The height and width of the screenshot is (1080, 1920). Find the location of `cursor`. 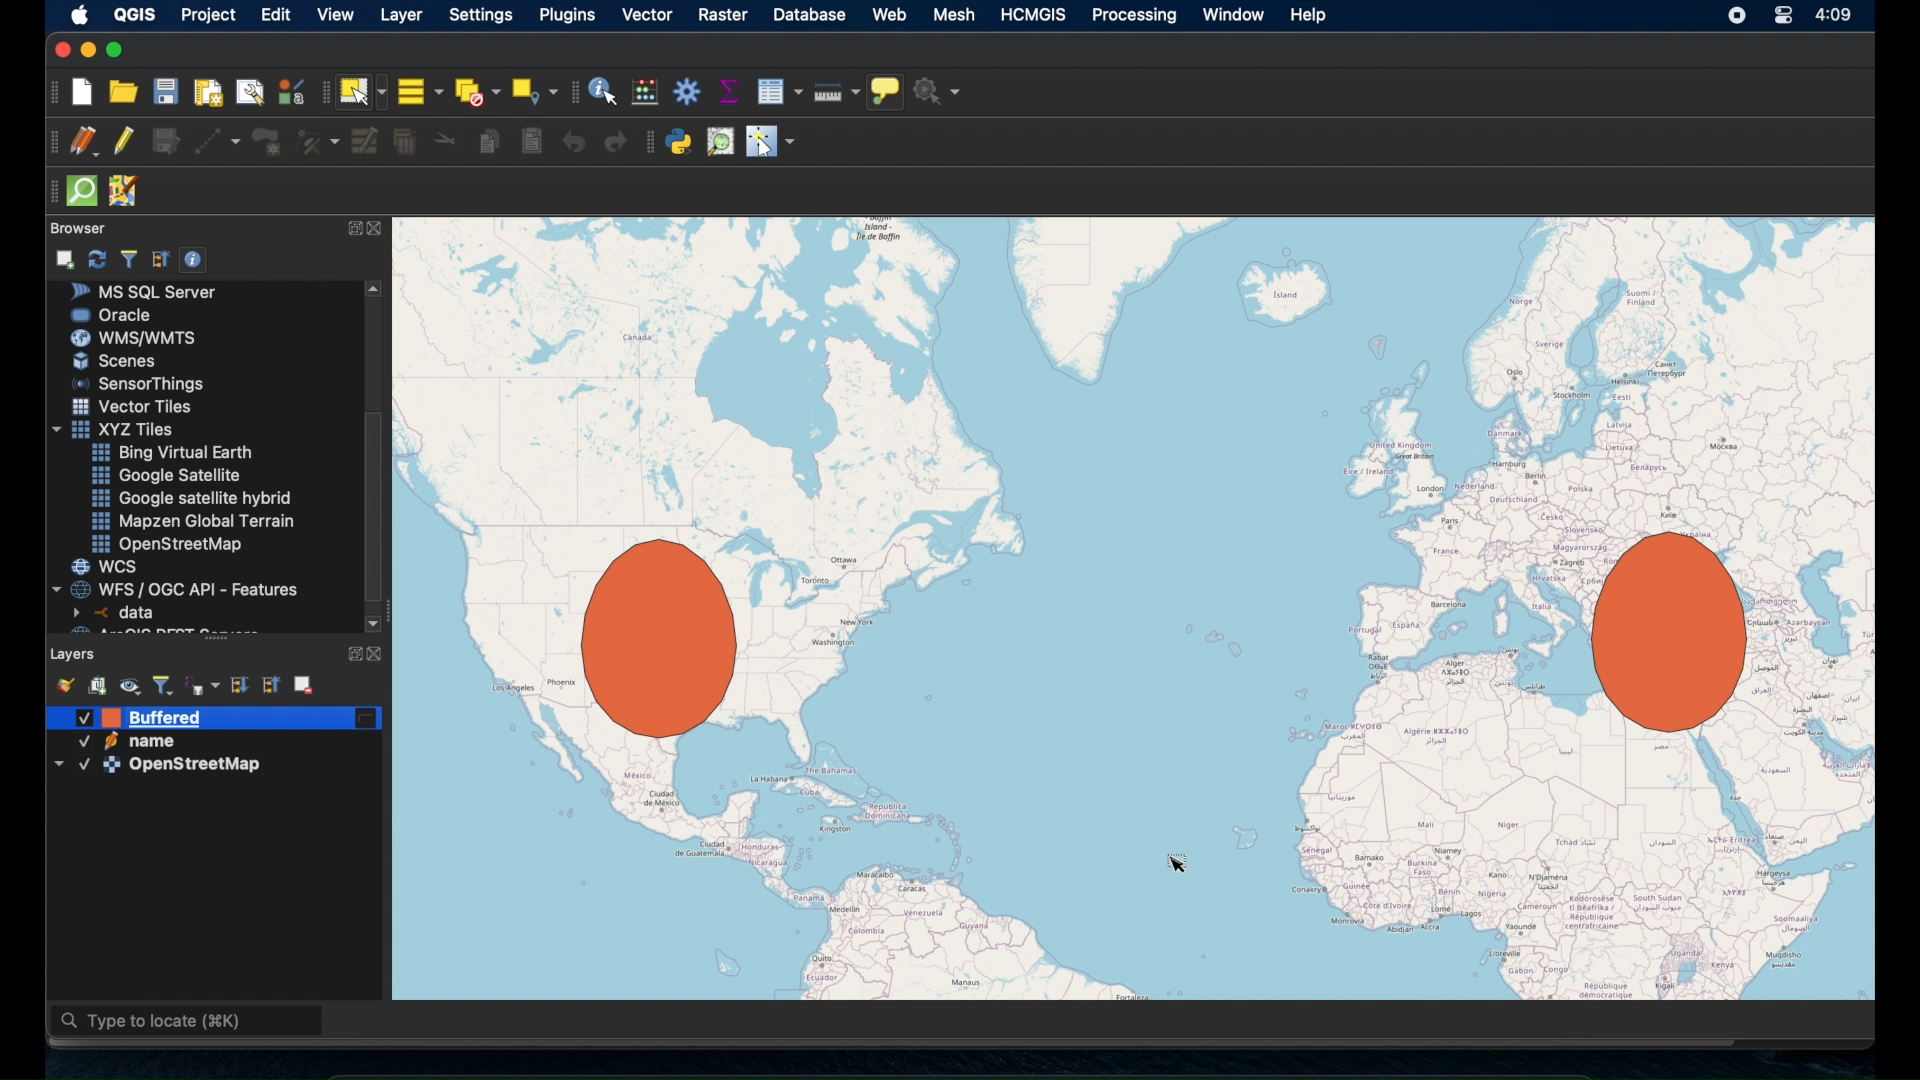

cursor is located at coordinates (1181, 852).